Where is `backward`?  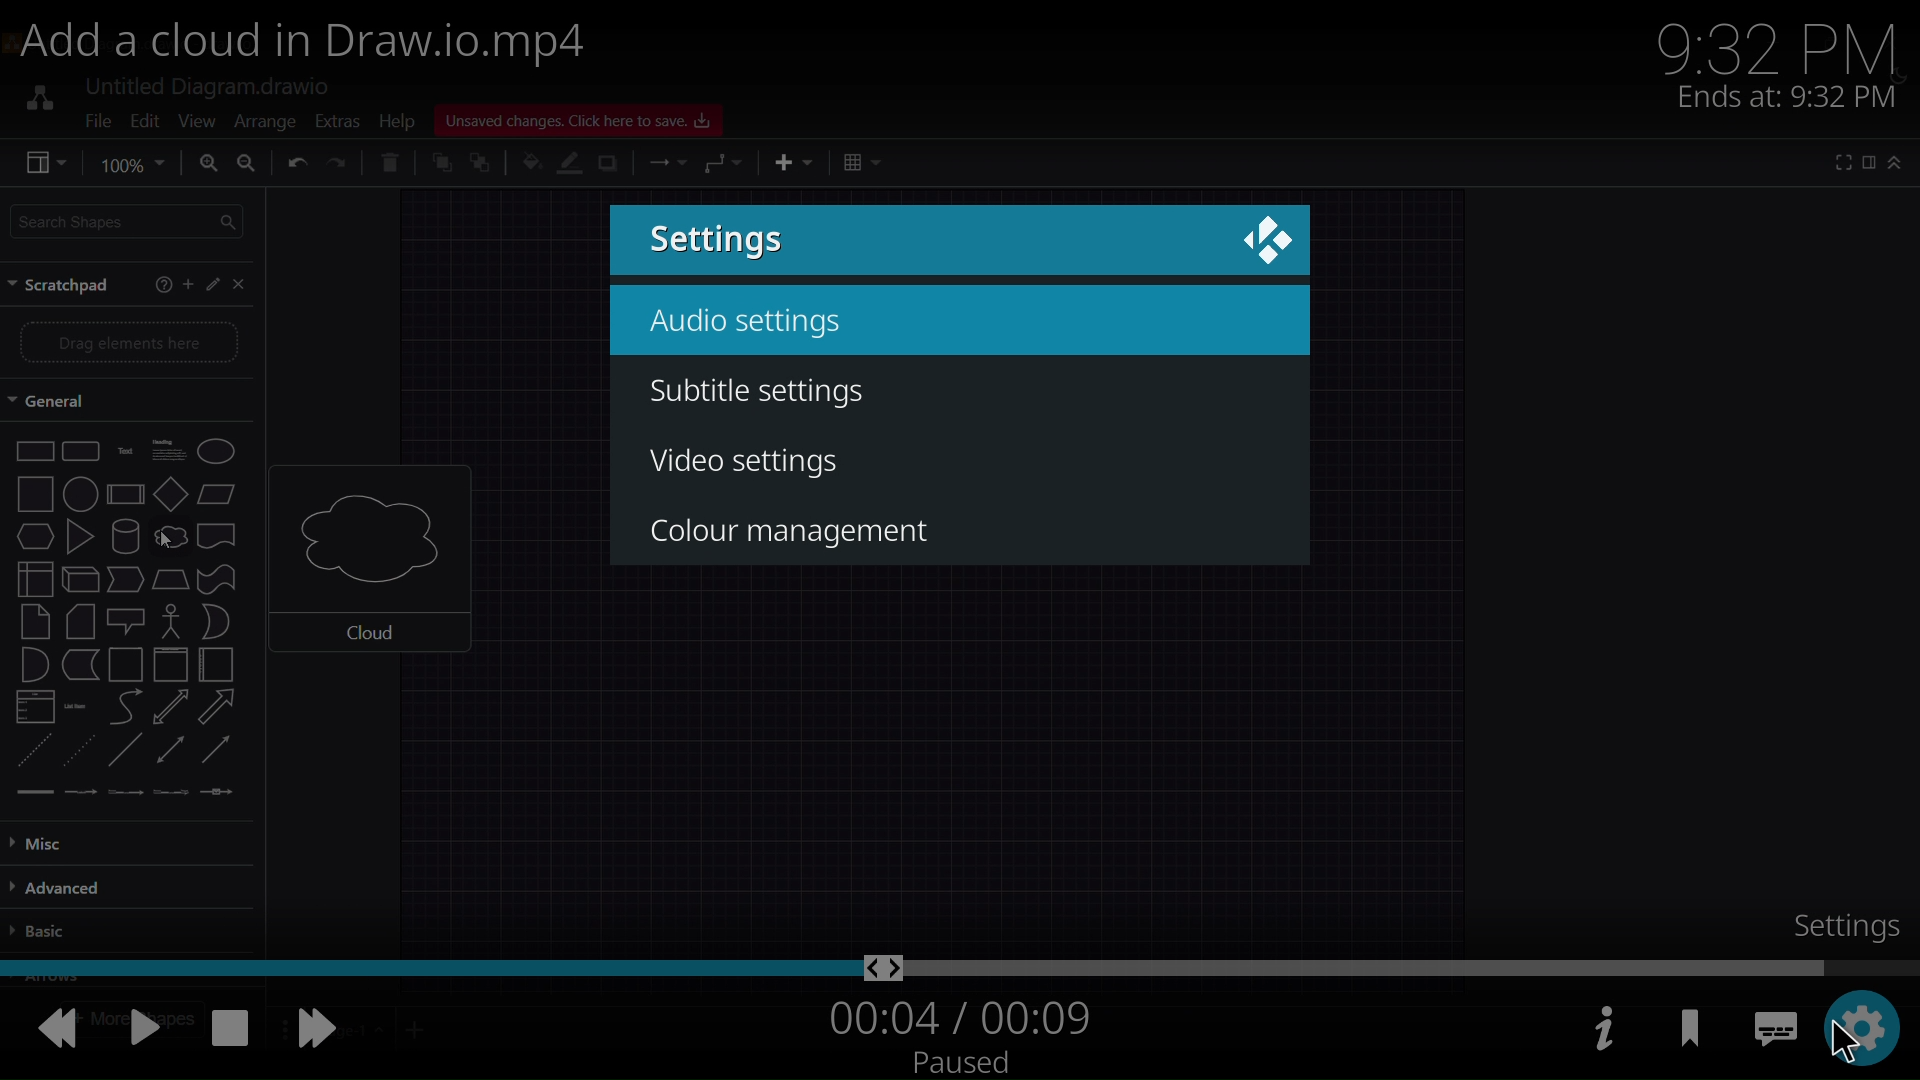 backward is located at coordinates (55, 1029).